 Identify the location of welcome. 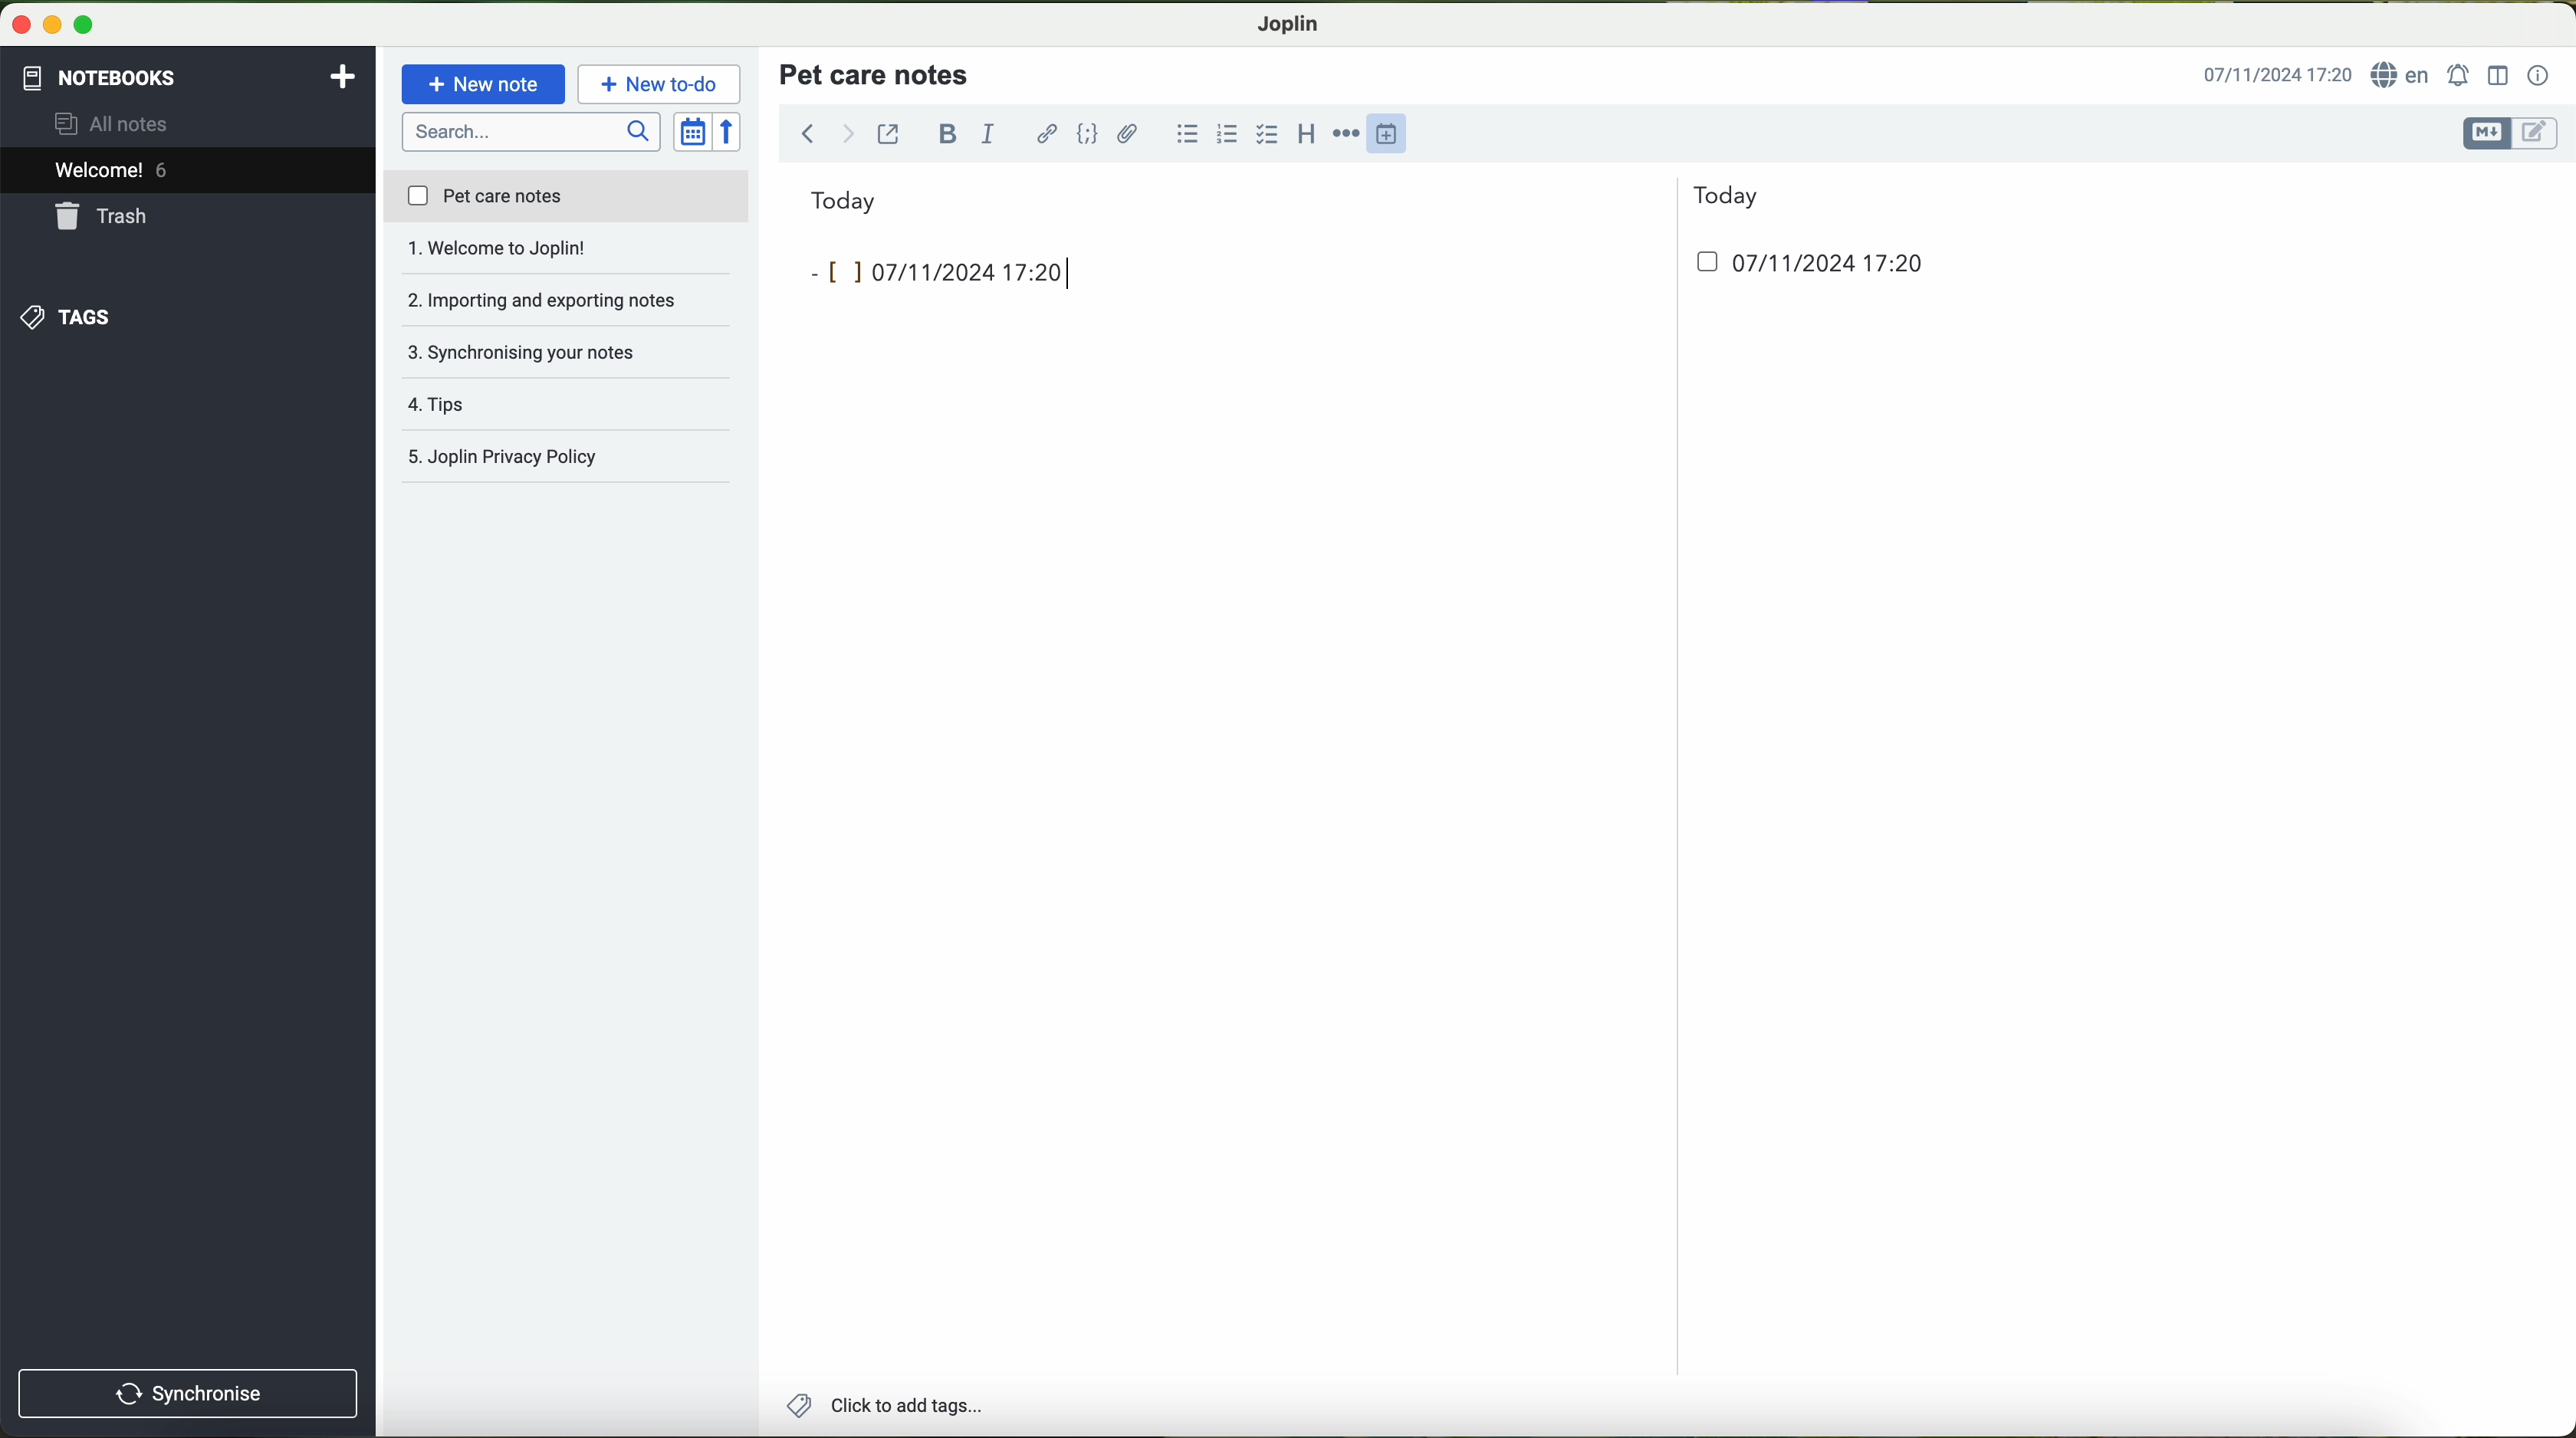
(187, 173).